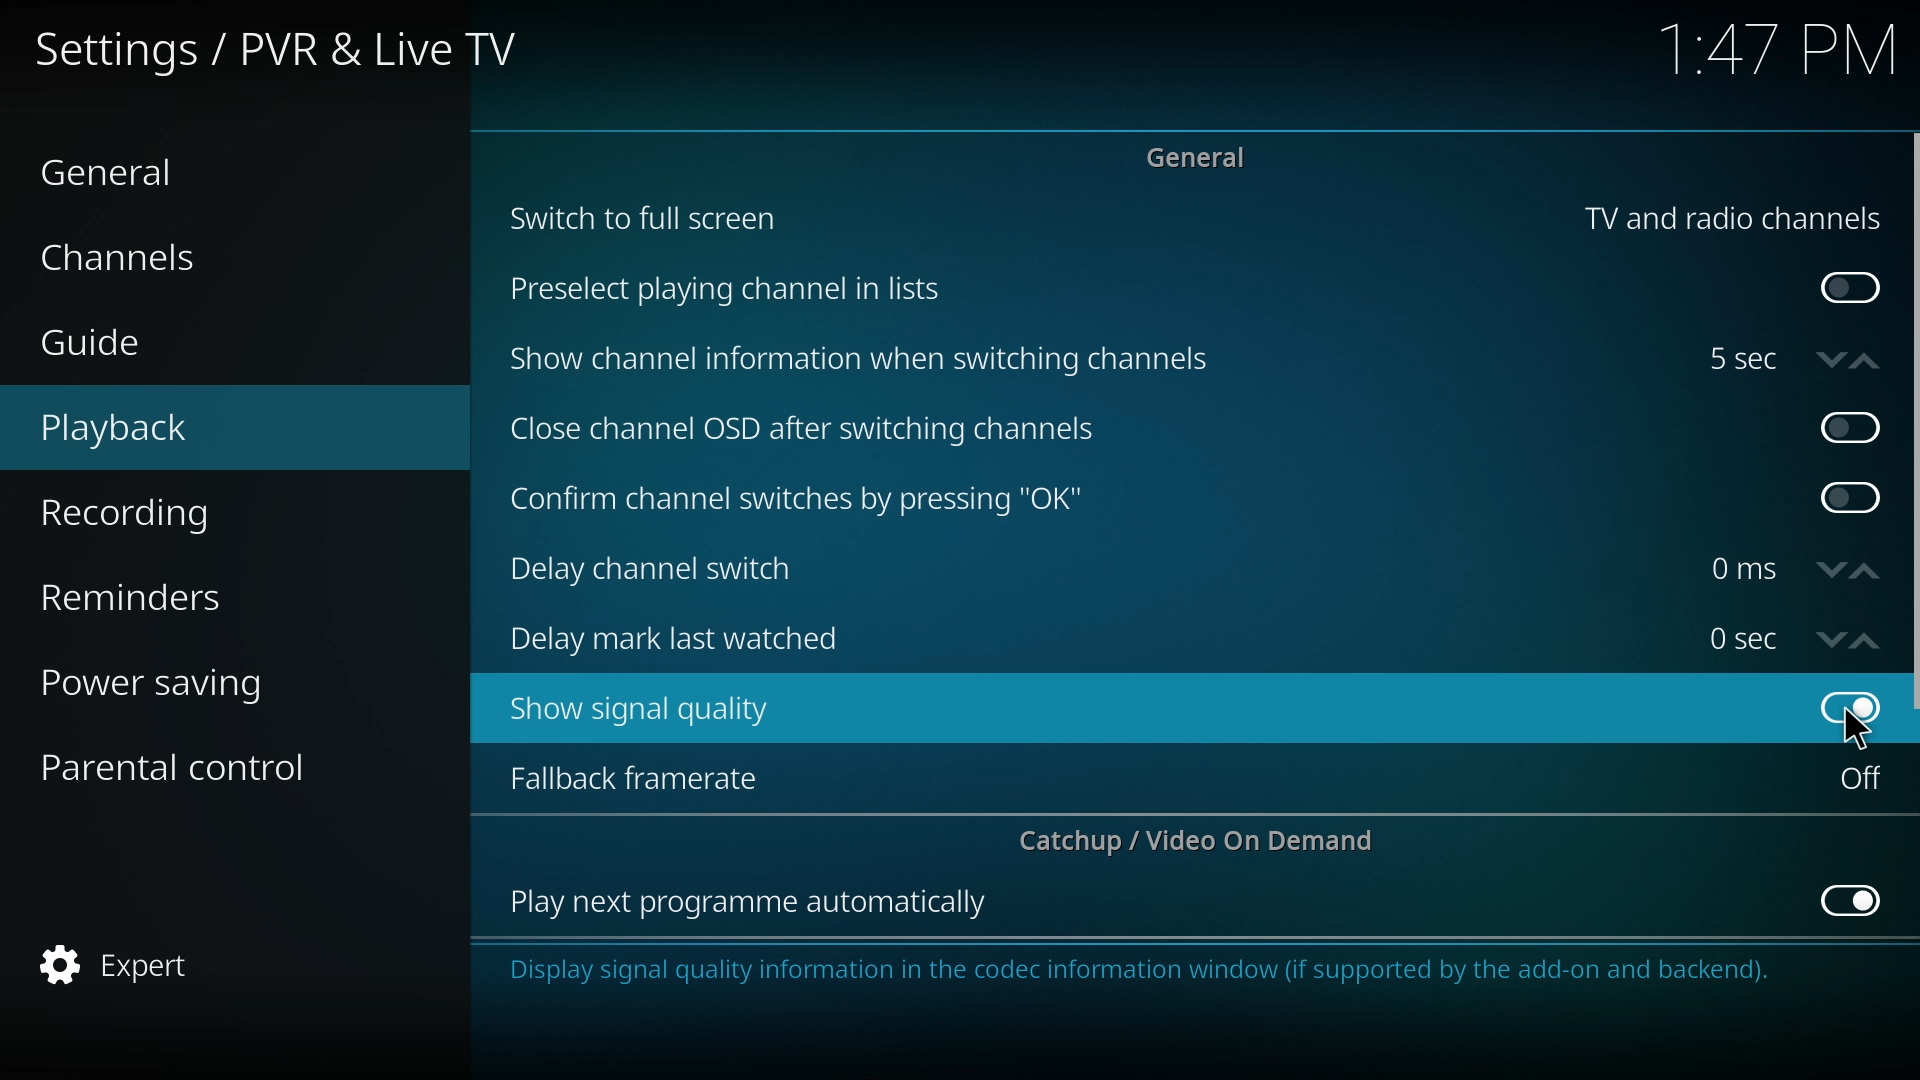  Describe the element at coordinates (1857, 728) in the screenshot. I see `cursor` at that location.